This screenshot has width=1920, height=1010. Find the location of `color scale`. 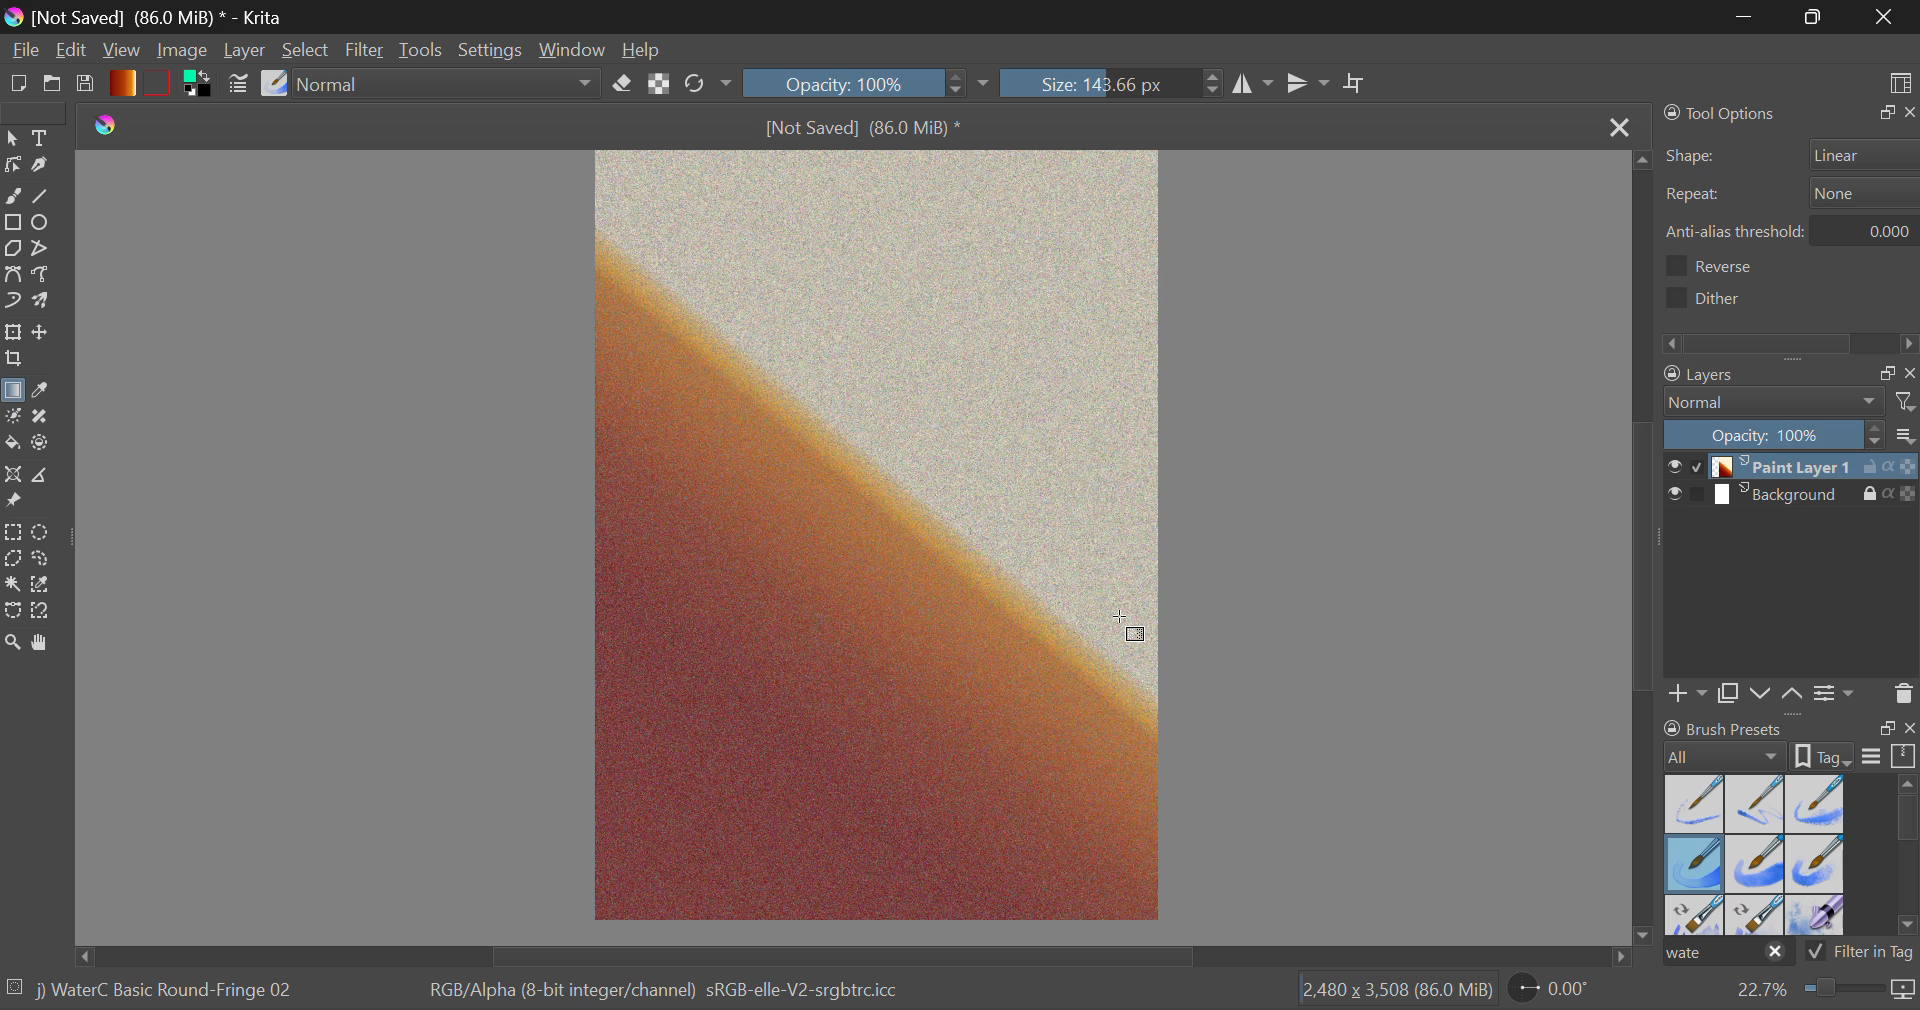

color scale is located at coordinates (1908, 497).